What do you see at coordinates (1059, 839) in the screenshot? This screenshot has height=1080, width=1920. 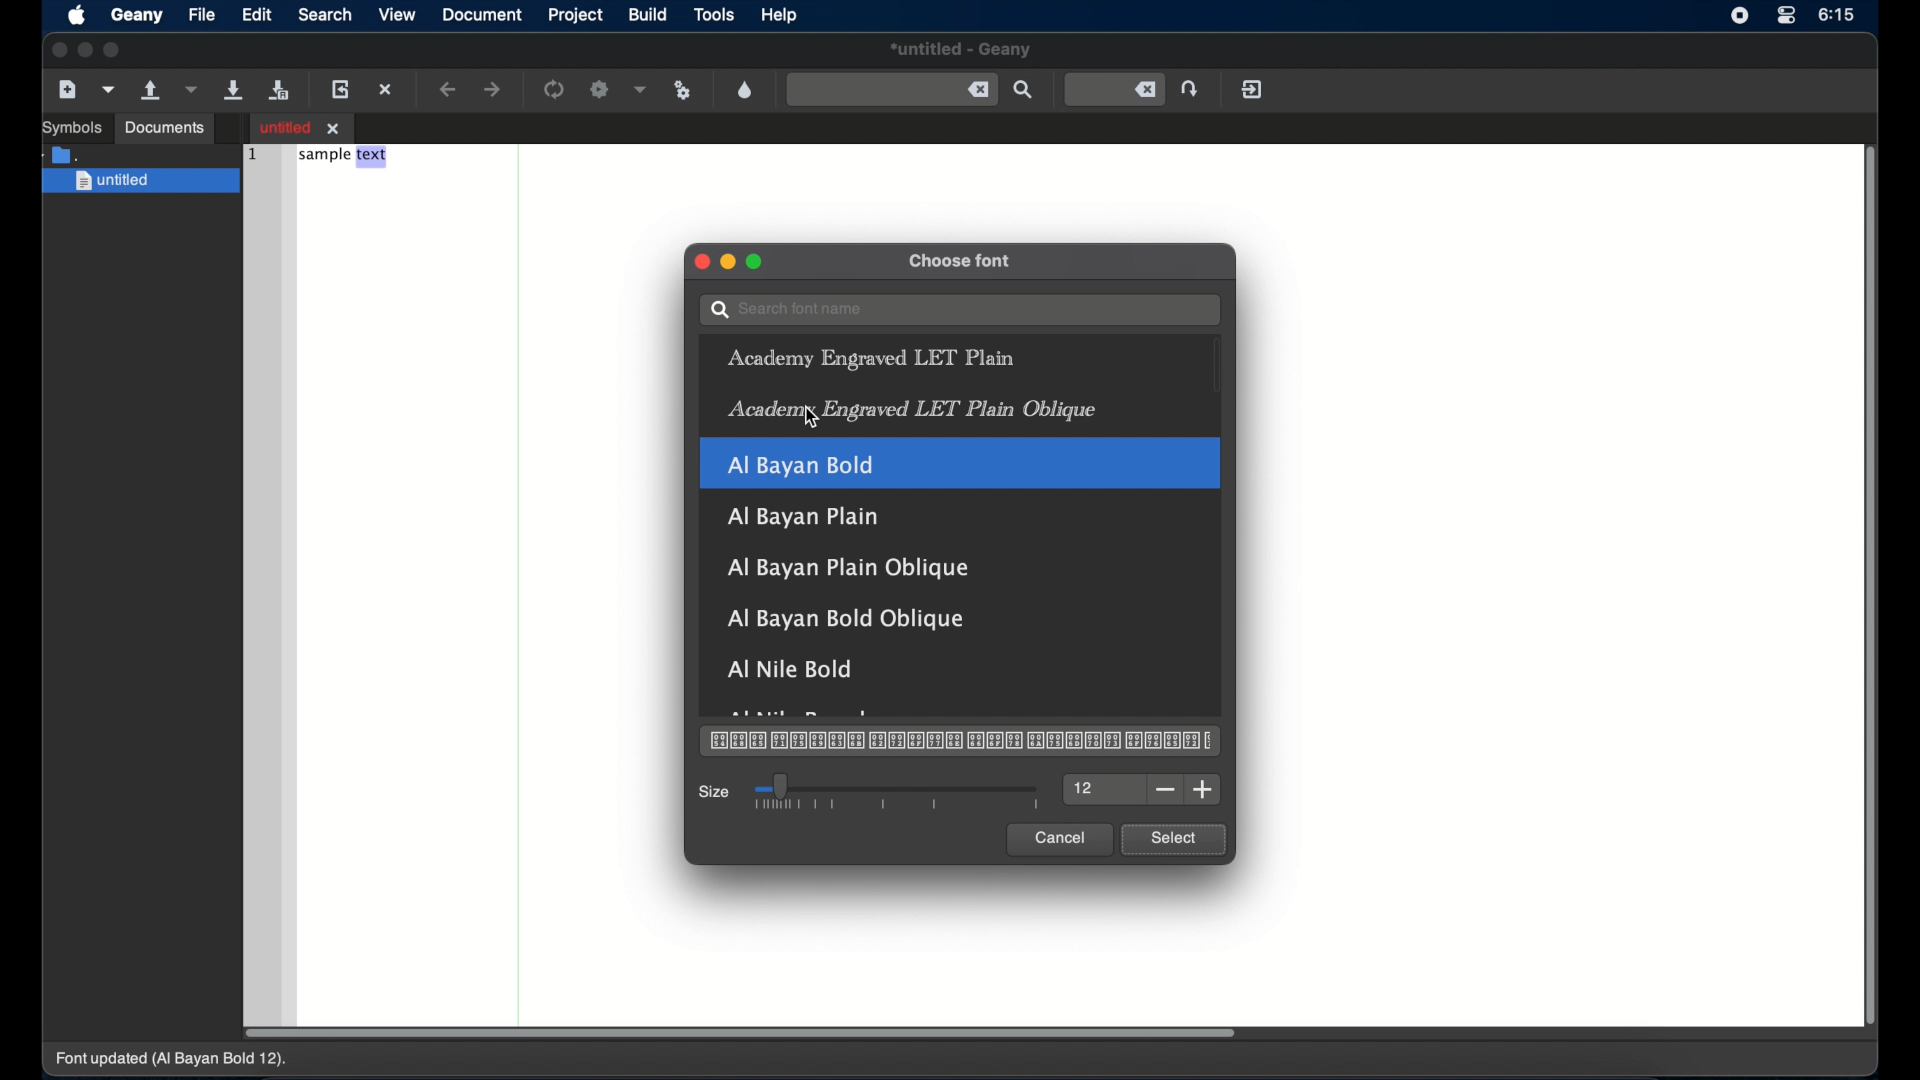 I see `cancel` at bounding box center [1059, 839].